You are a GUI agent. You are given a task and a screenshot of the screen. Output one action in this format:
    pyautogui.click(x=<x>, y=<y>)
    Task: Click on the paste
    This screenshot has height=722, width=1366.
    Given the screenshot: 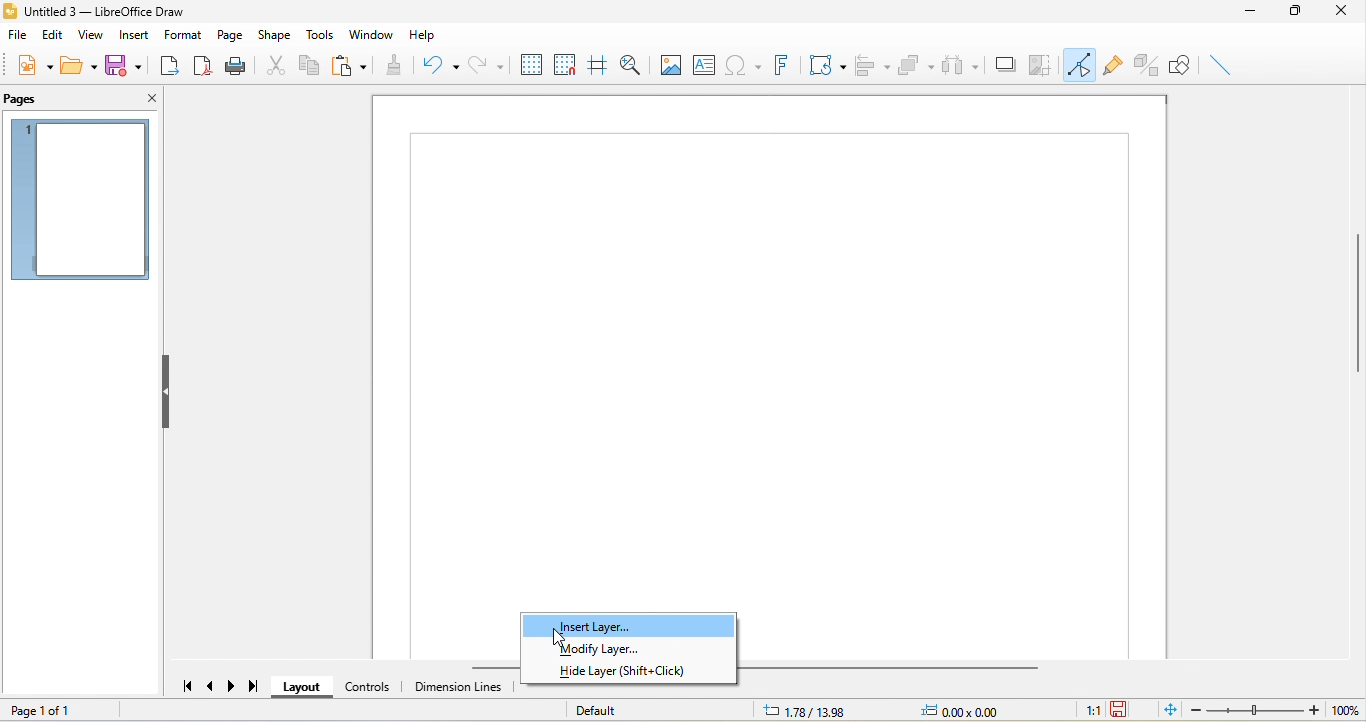 What is the action you would take?
    pyautogui.click(x=348, y=67)
    